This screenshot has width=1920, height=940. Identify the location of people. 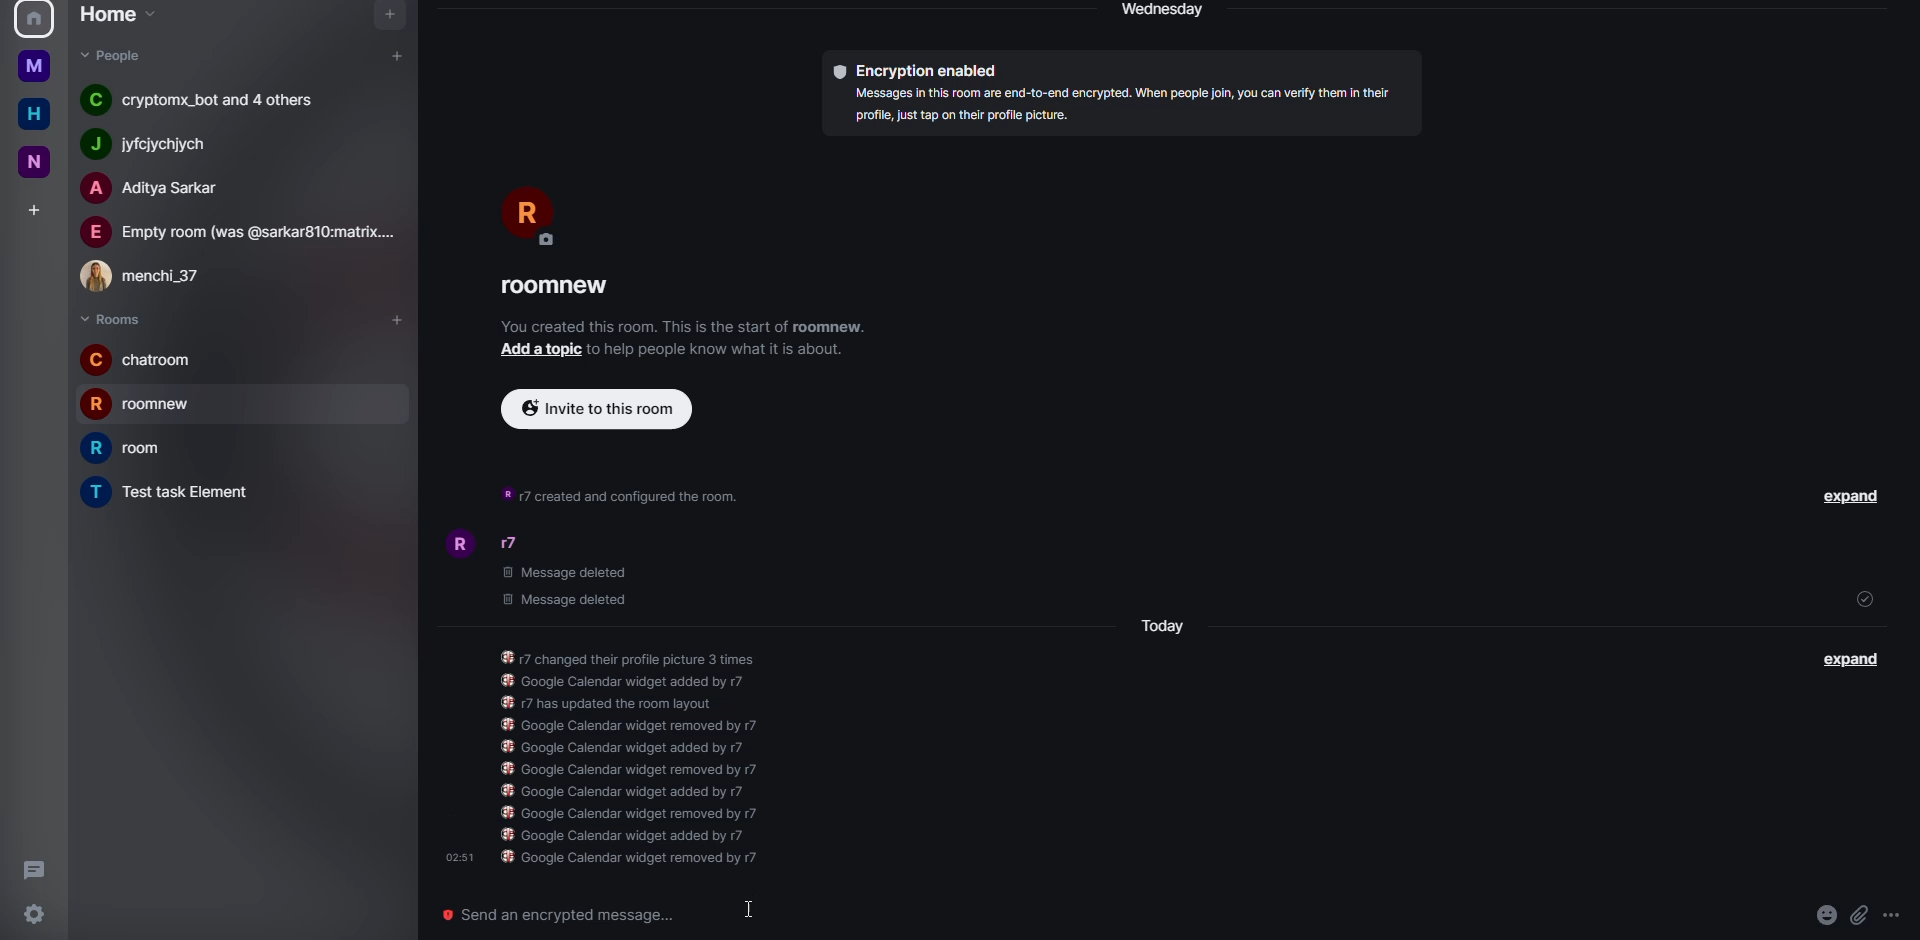
(162, 189).